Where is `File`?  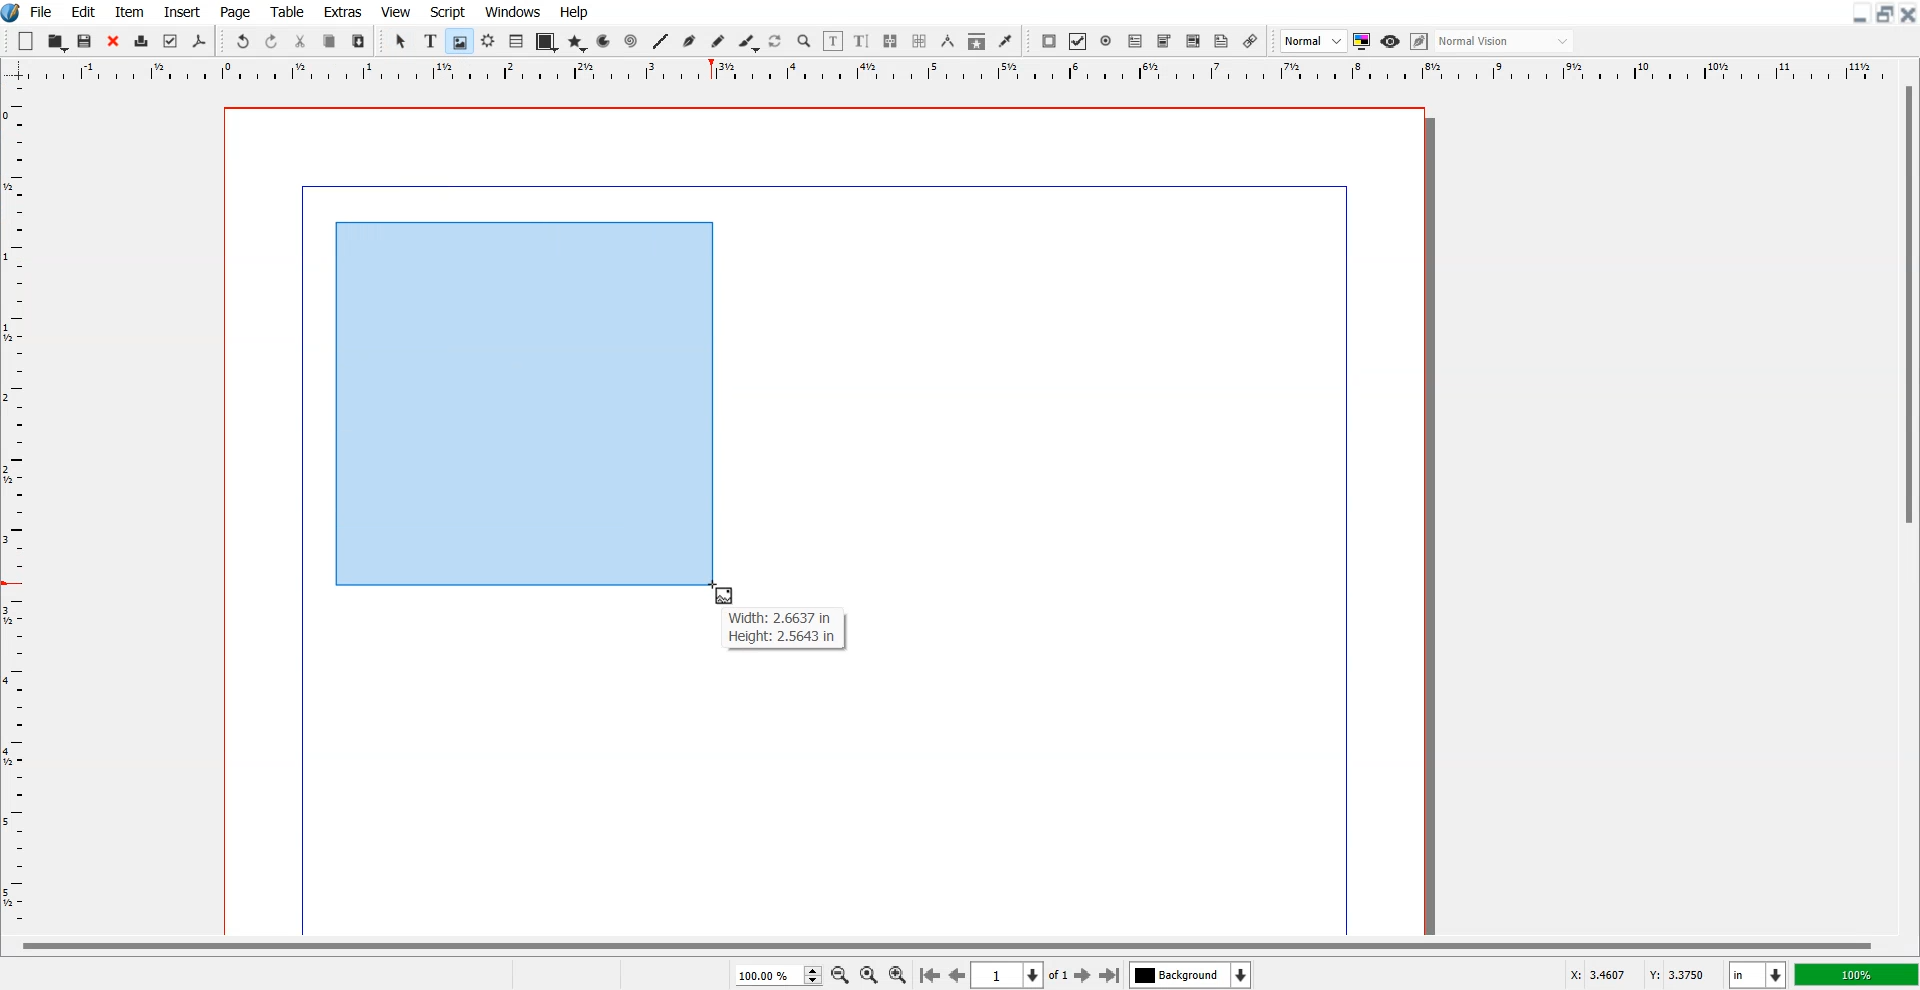
File is located at coordinates (42, 11).